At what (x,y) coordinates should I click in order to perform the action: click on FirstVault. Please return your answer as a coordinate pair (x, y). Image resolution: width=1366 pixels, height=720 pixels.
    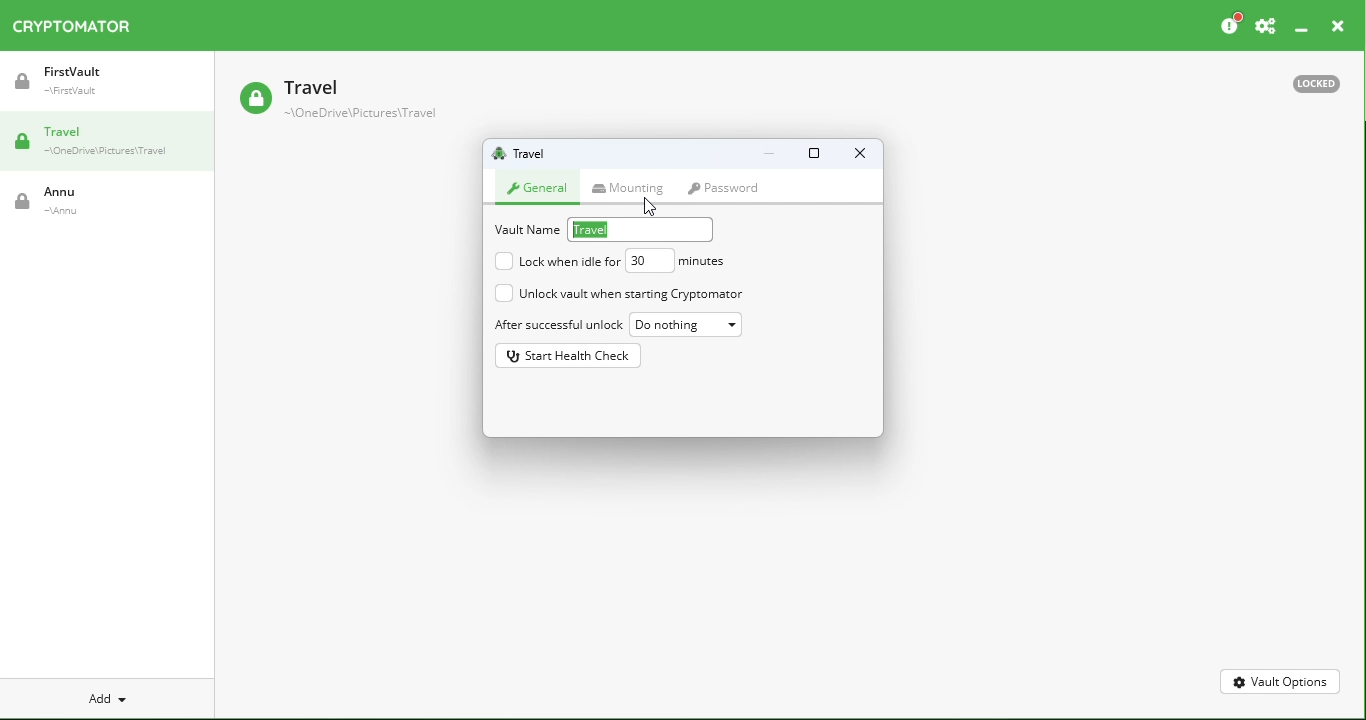
    Looking at the image, I should click on (110, 88).